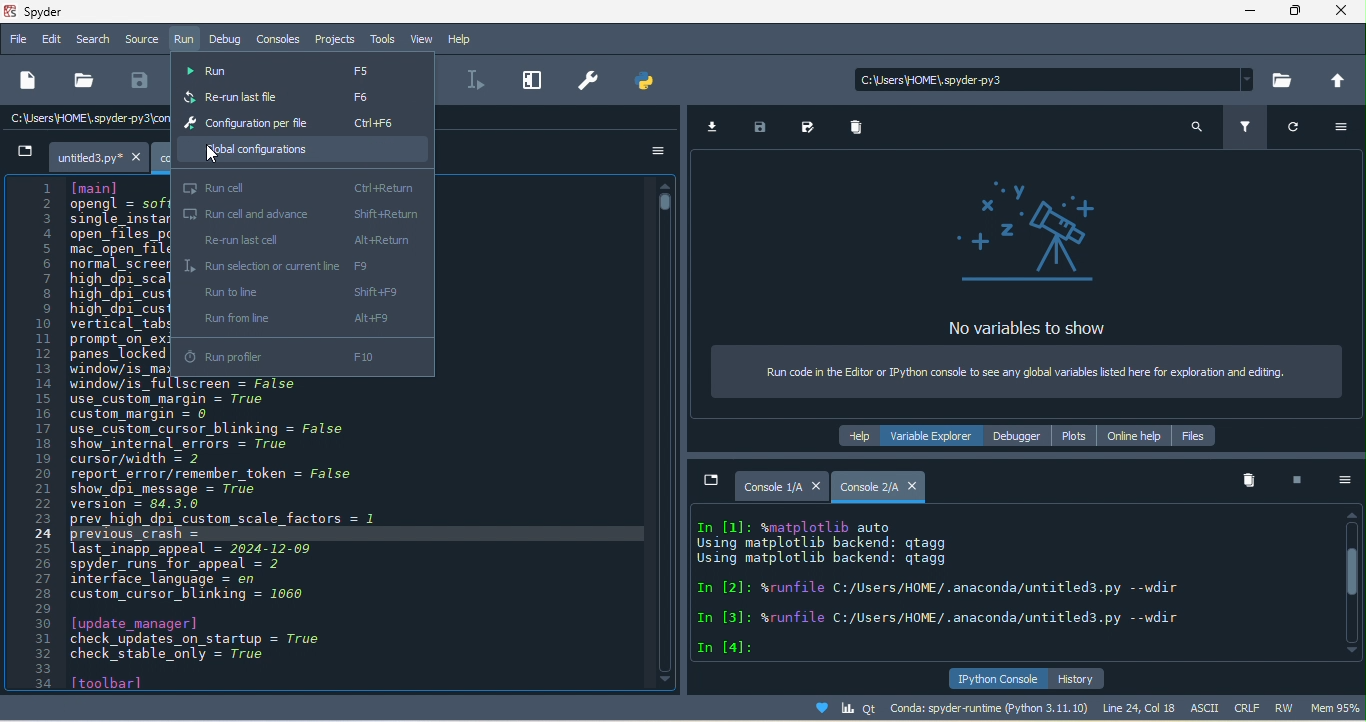 The image size is (1366, 722). Describe the element at coordinates (954, 586) in the screenshot. I see `text` at that location.